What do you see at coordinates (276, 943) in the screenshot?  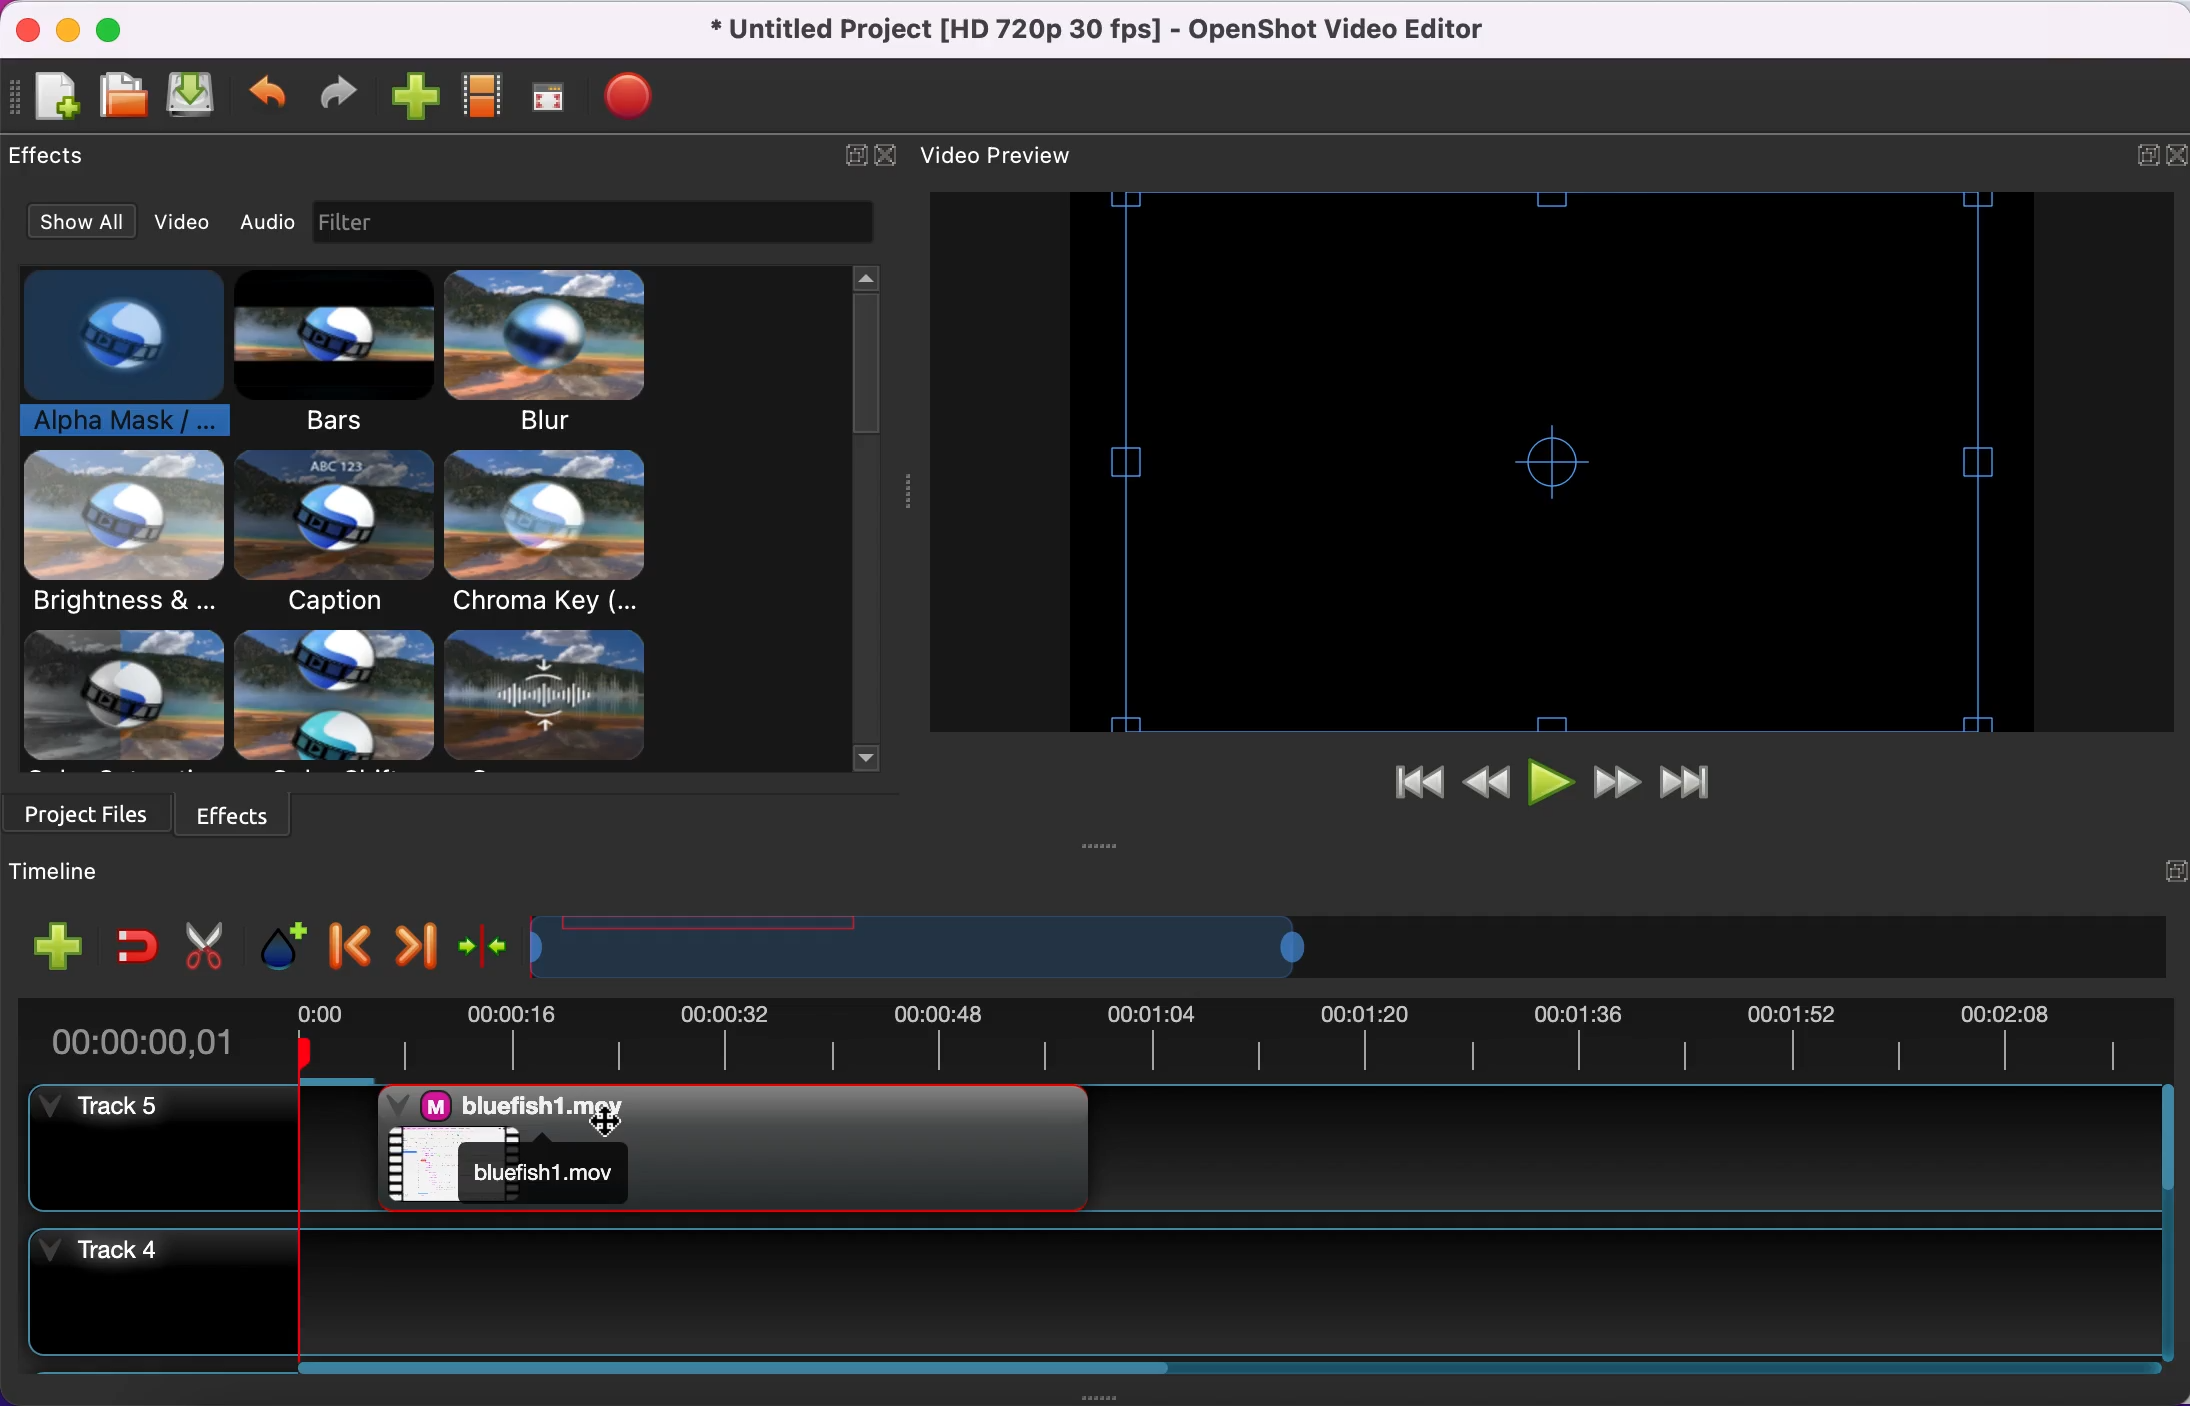 I see `add marker` at bounding box center [276, 943].